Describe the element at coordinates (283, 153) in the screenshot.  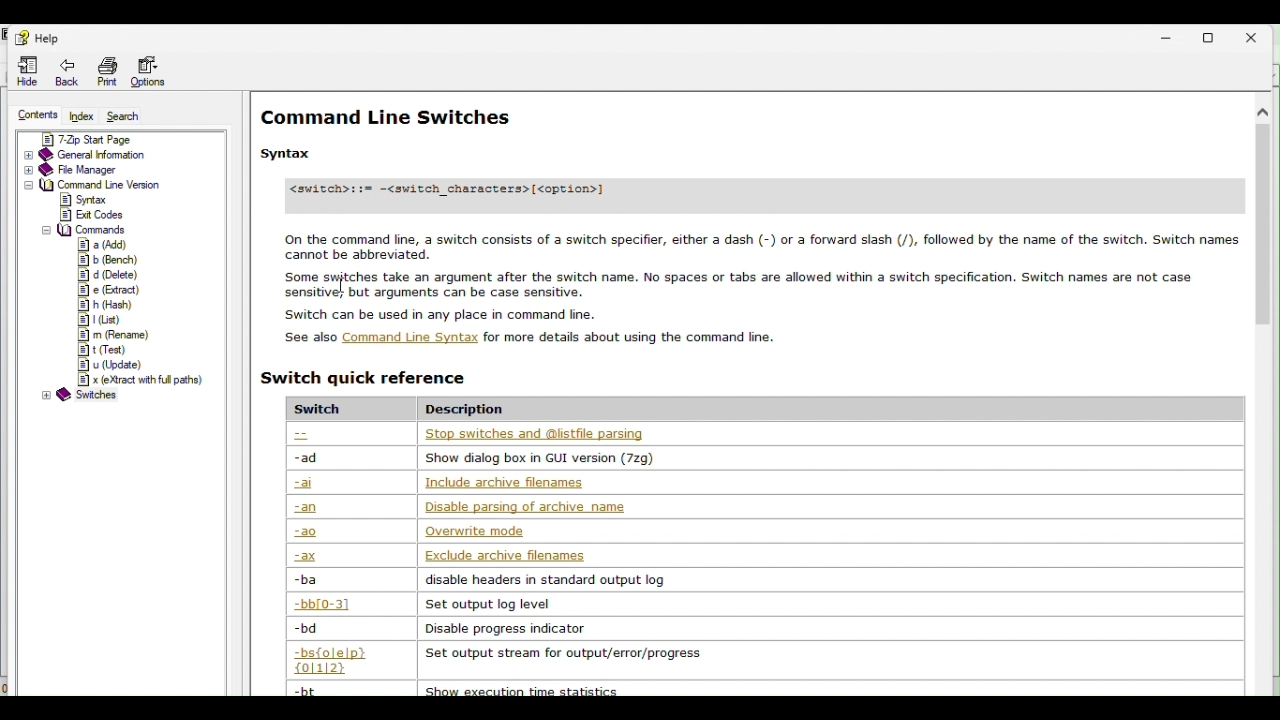
I see `Syntax` at that location.